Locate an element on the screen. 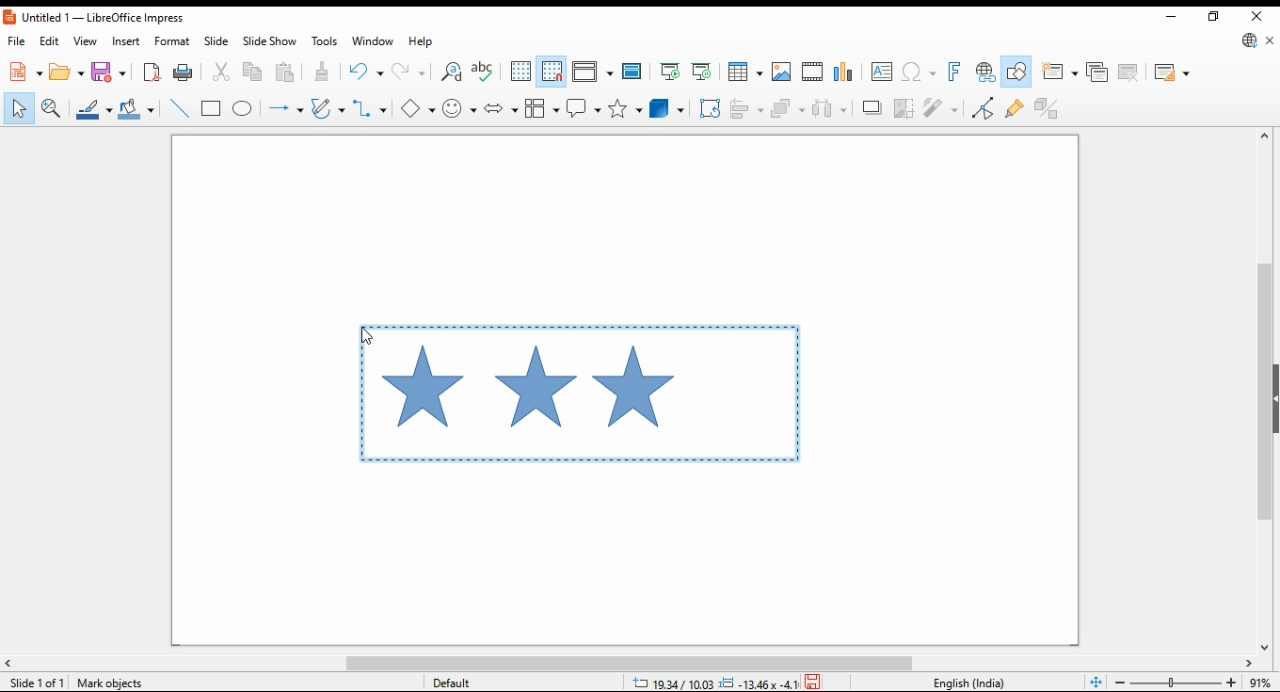 The height and width of the screenshot is (692, 1280). toggle extrusions is located at coordinates (1050, 108).